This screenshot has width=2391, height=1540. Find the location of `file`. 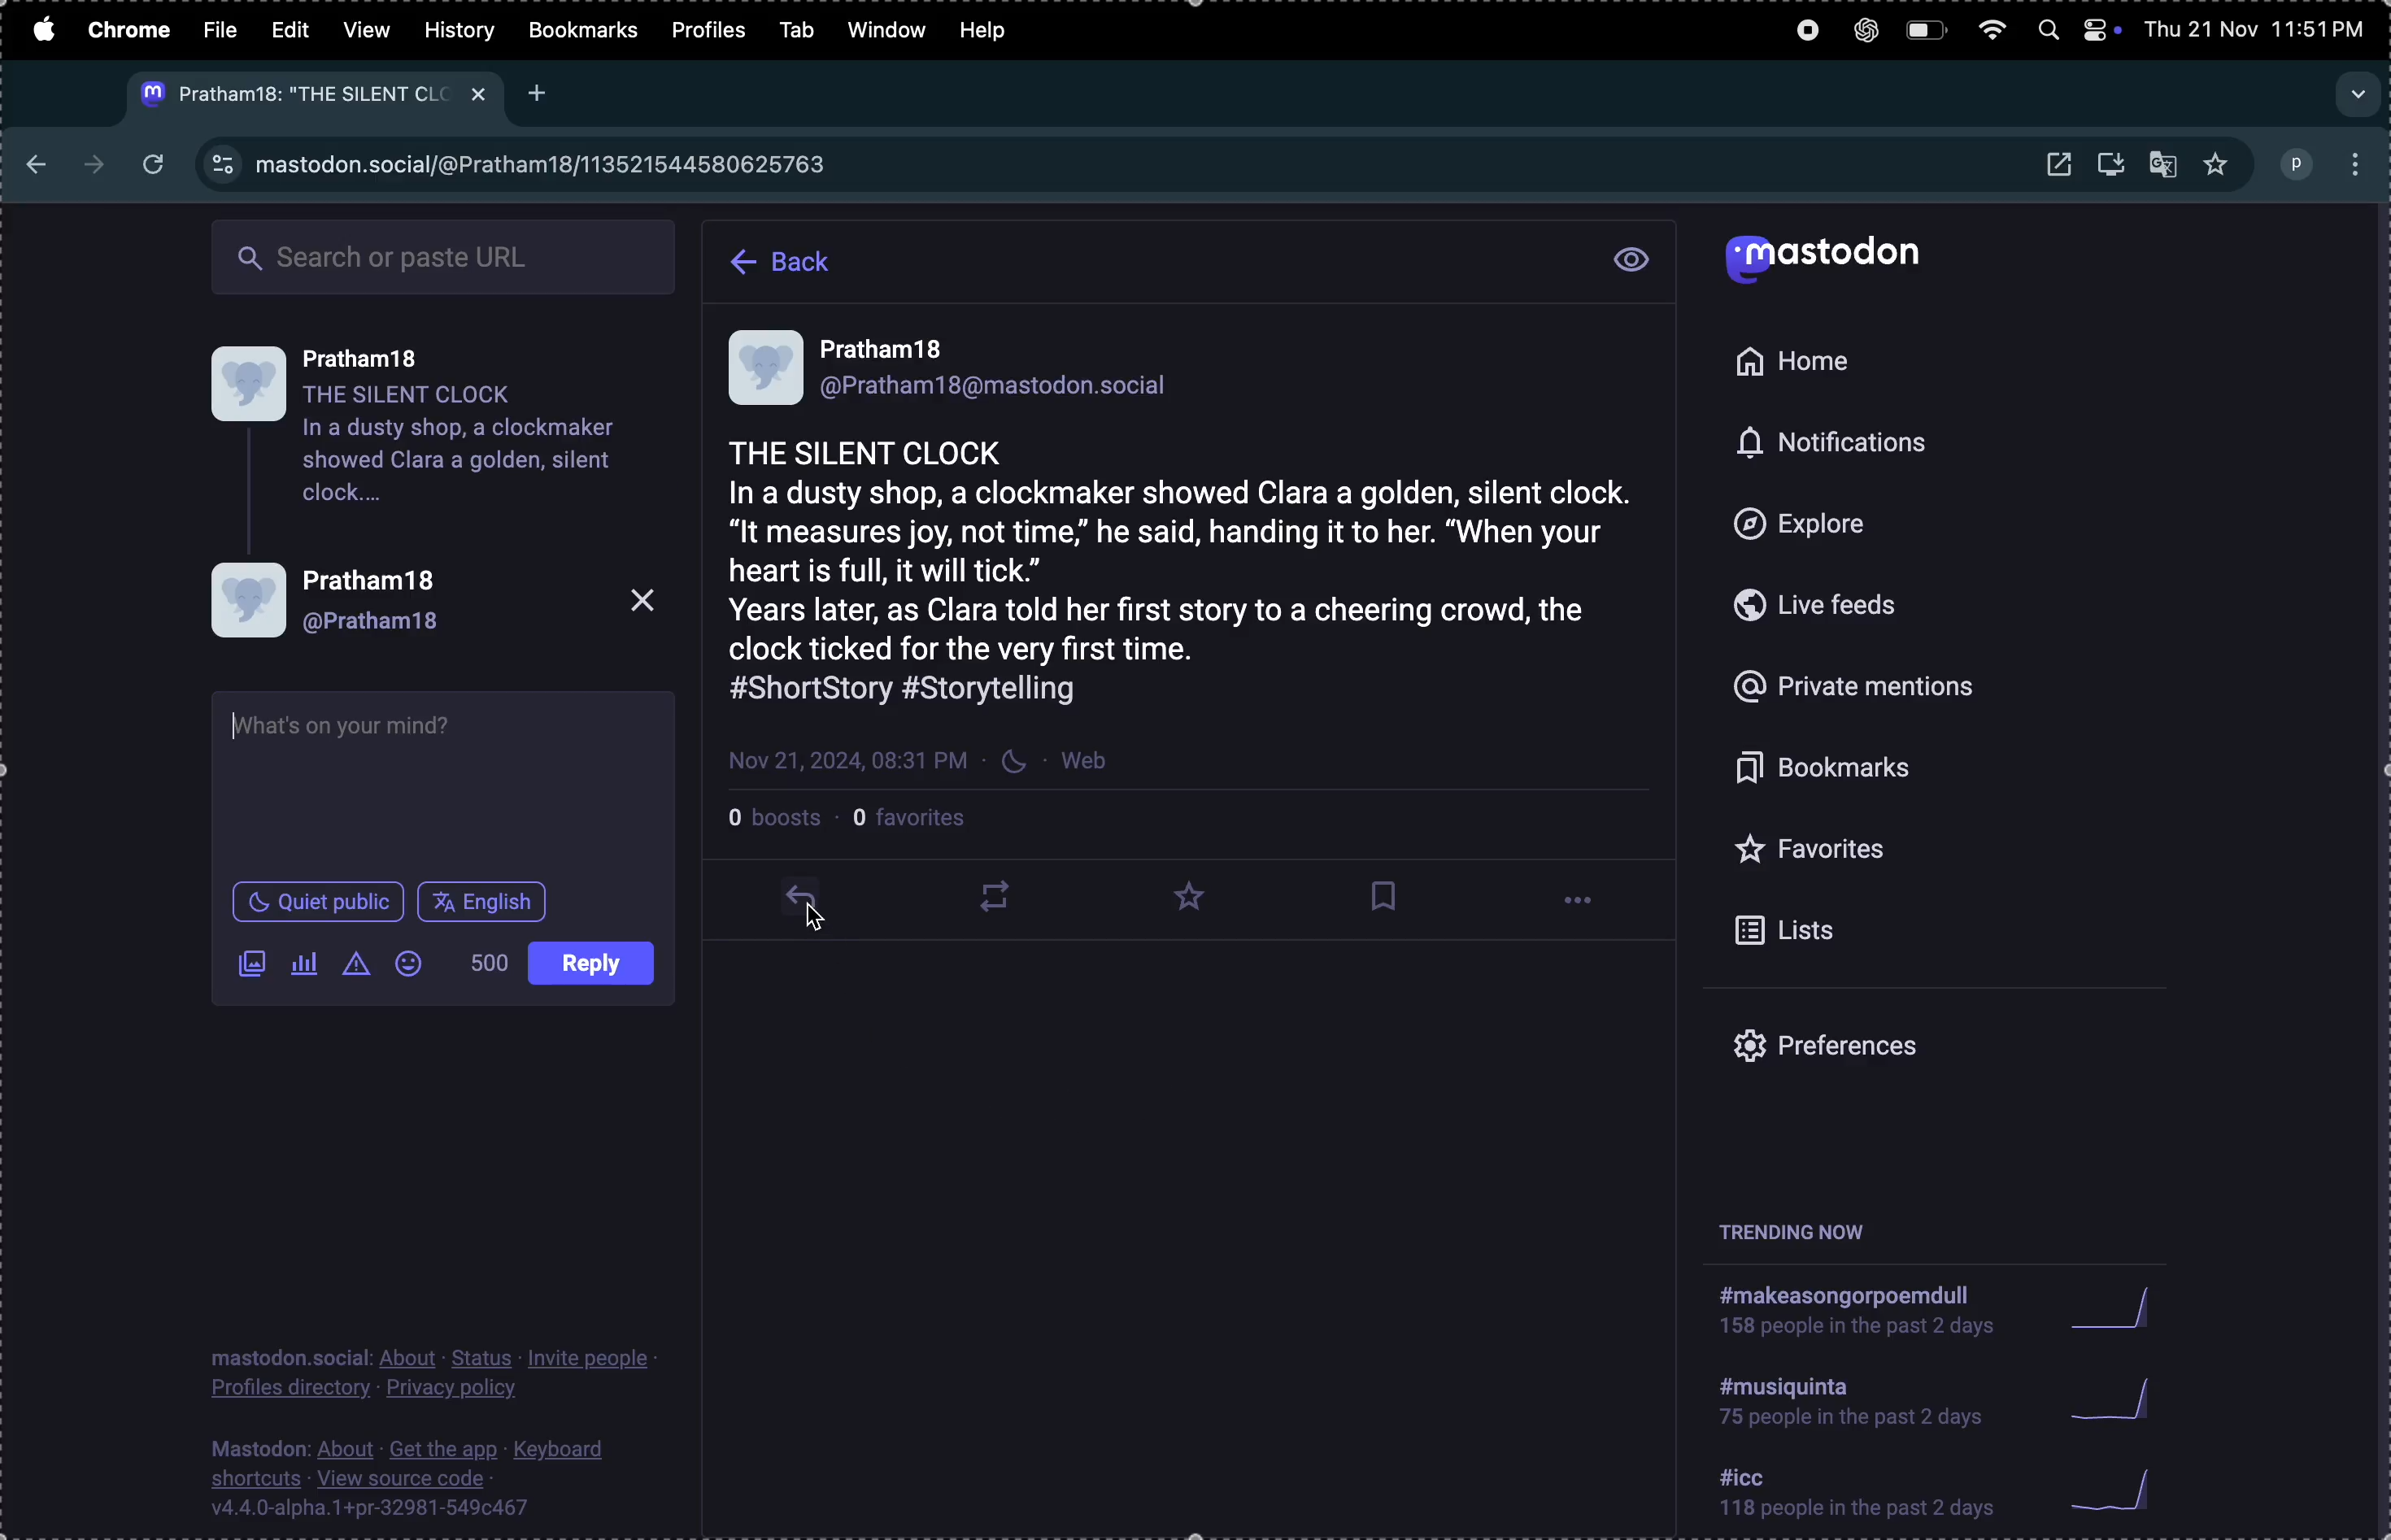

file is located at coordinates (223, 29).